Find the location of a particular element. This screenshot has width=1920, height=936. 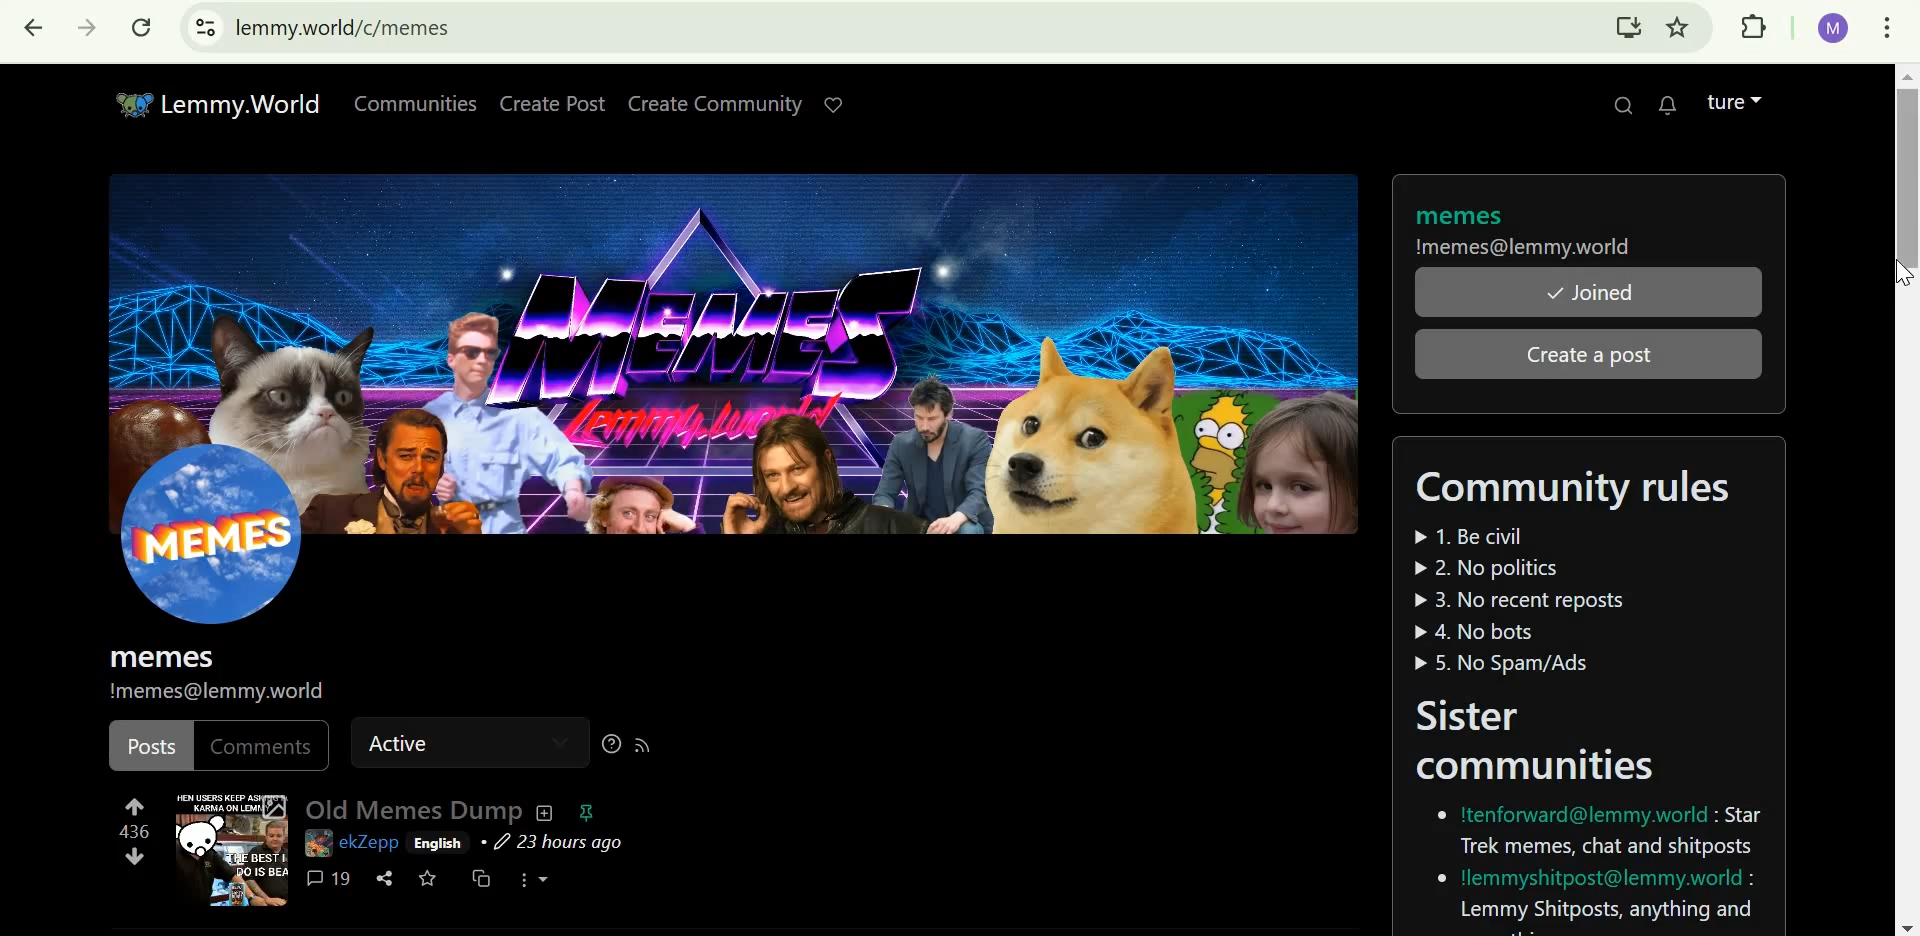

comments is located at coordinates (263, 744).